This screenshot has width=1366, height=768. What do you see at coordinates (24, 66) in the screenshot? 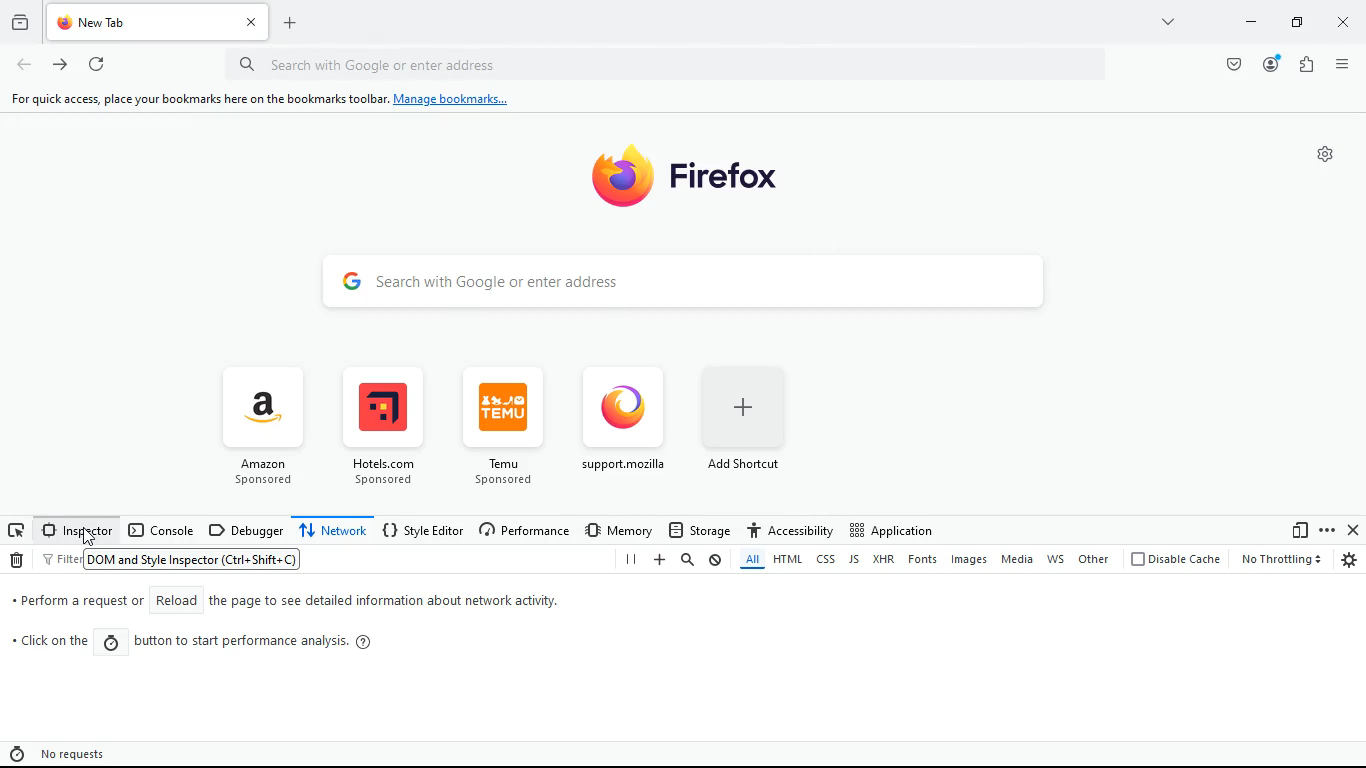
I see `back` at bounding box center [24, 66].